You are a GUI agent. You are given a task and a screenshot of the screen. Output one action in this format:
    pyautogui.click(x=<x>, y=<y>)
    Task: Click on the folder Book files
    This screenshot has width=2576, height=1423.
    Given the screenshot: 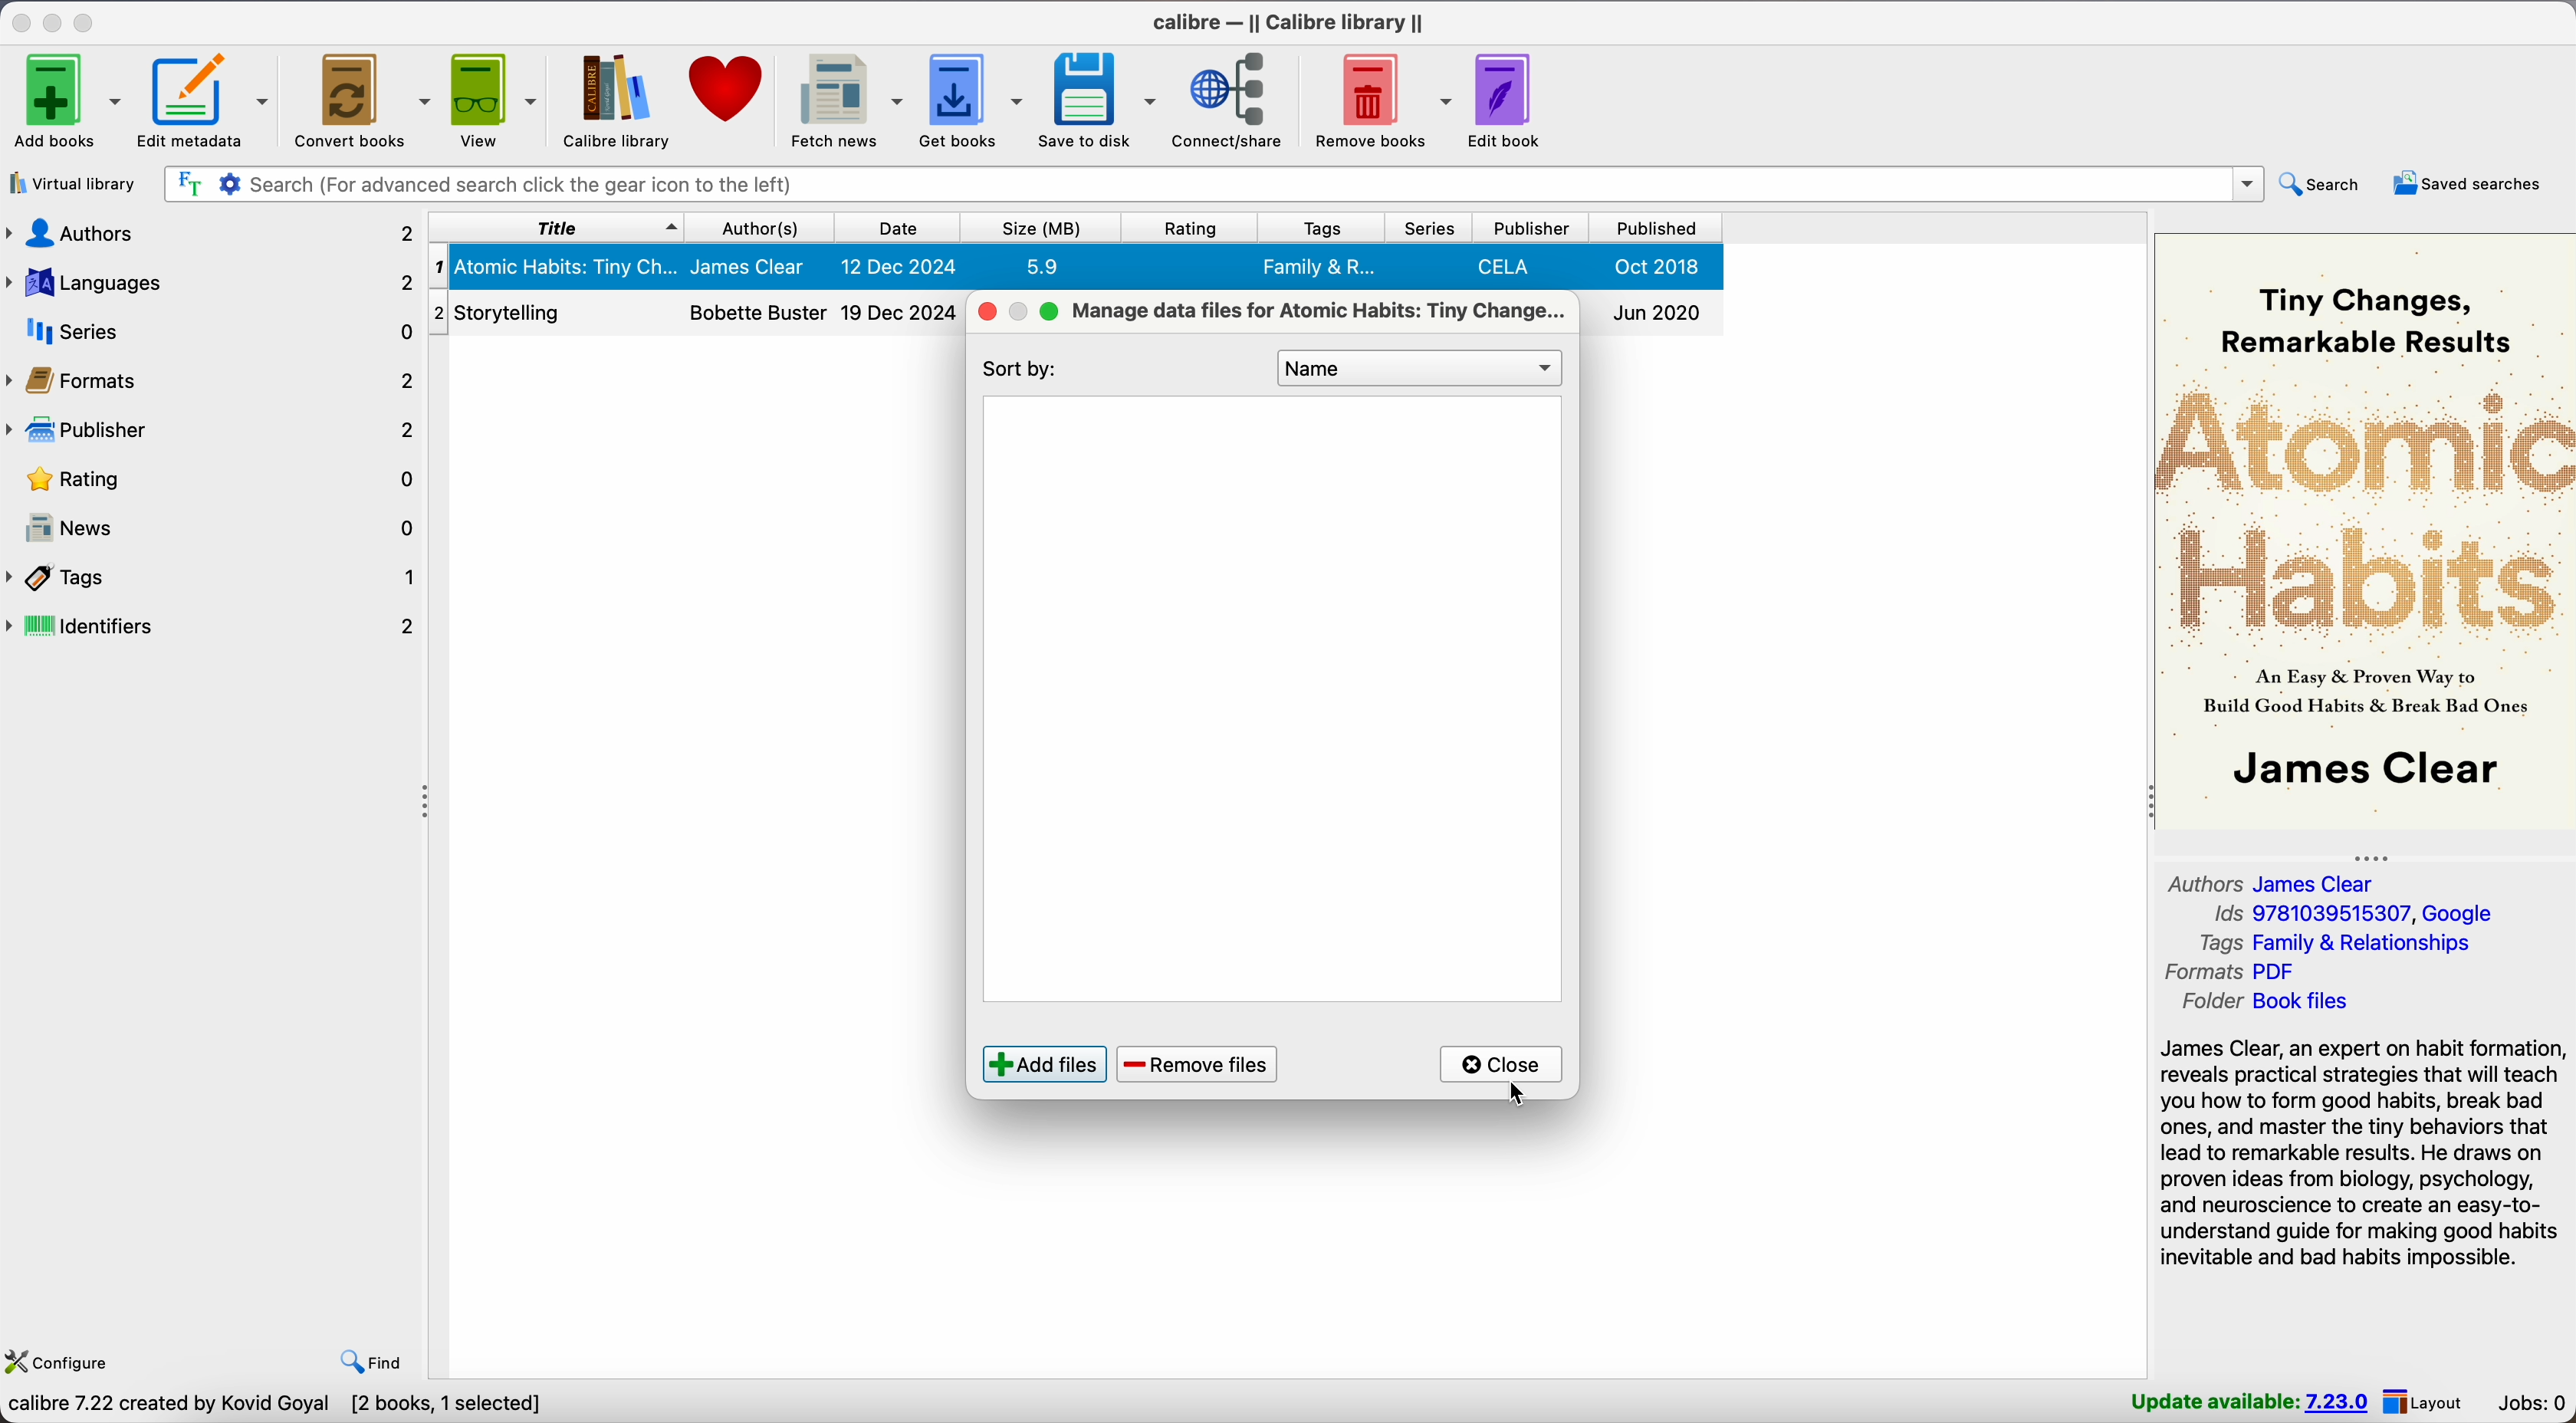 What is the action you would take?
    pyautogui.click(x=2270, y=1002)
    